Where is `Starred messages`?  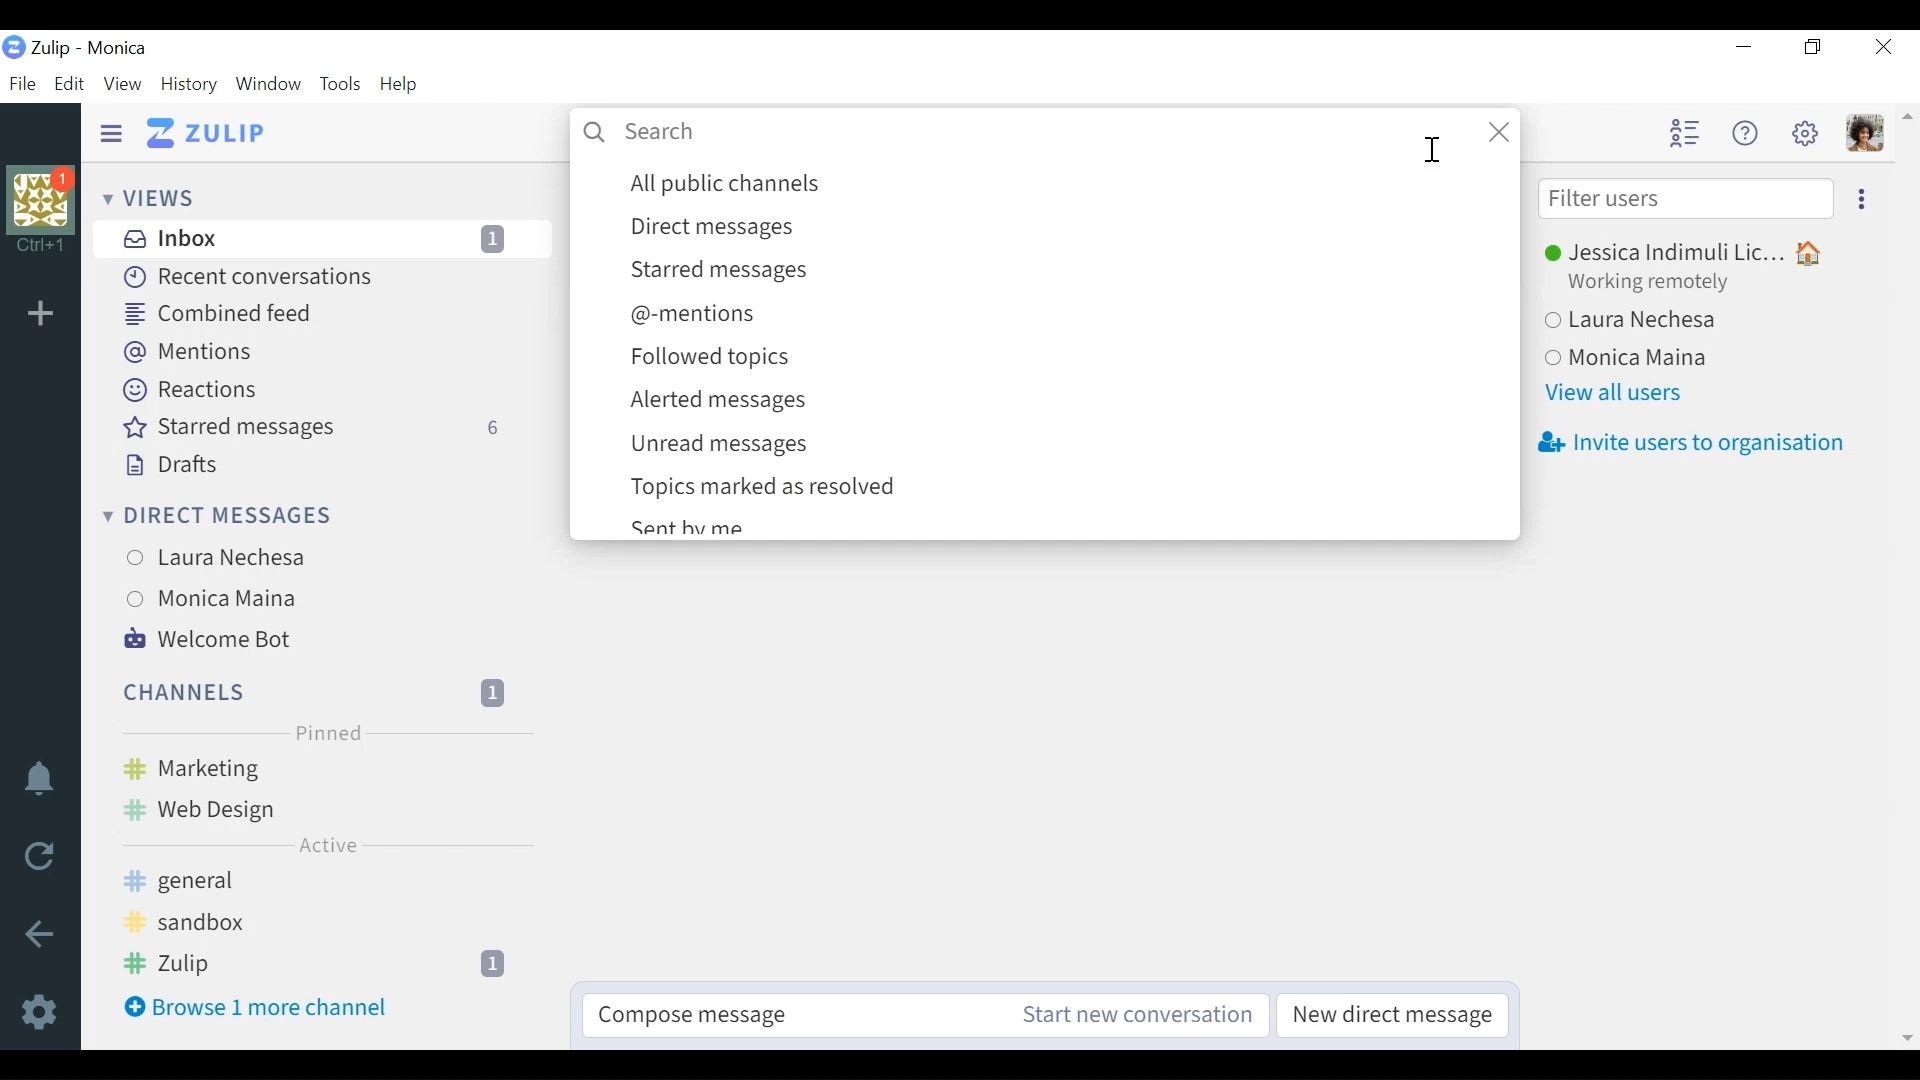 Starred messages is located at coordinates (321, 428).